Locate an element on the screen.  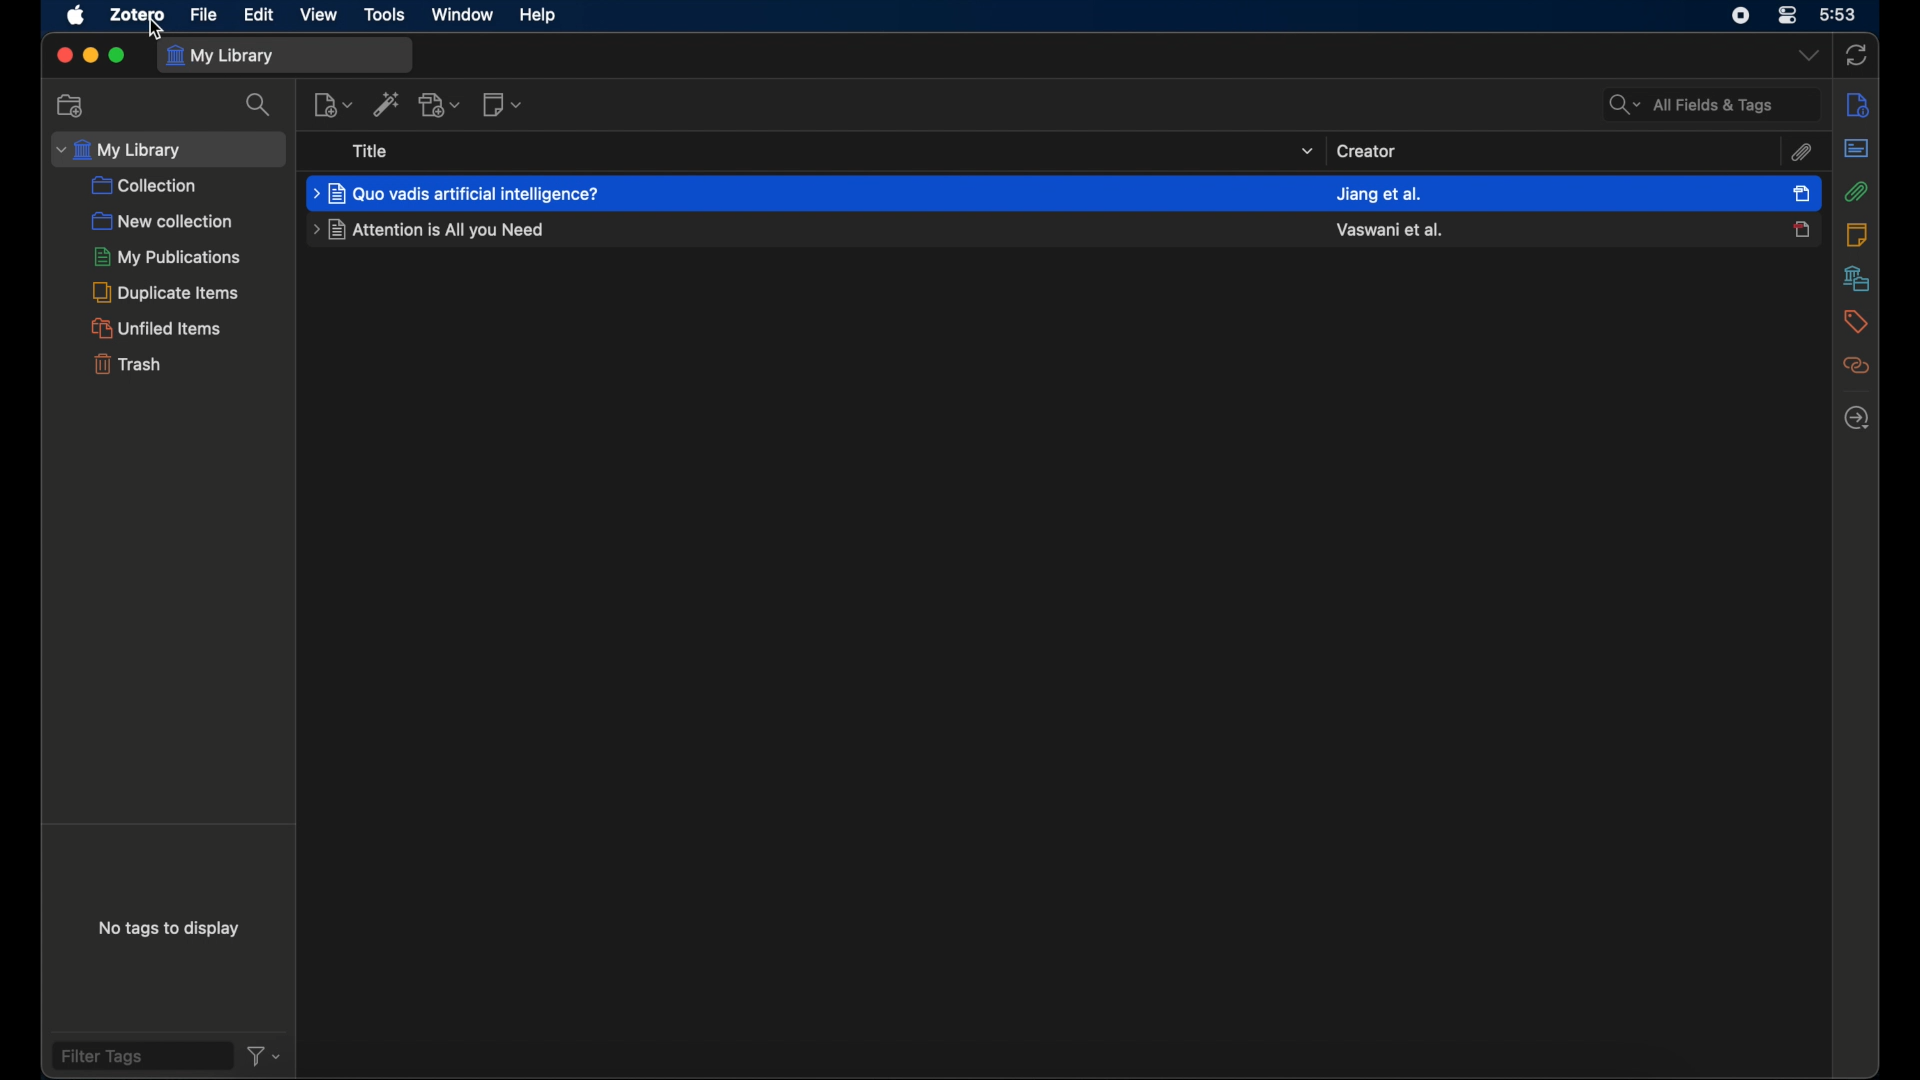
tags is located at coordinates (1854, 322).